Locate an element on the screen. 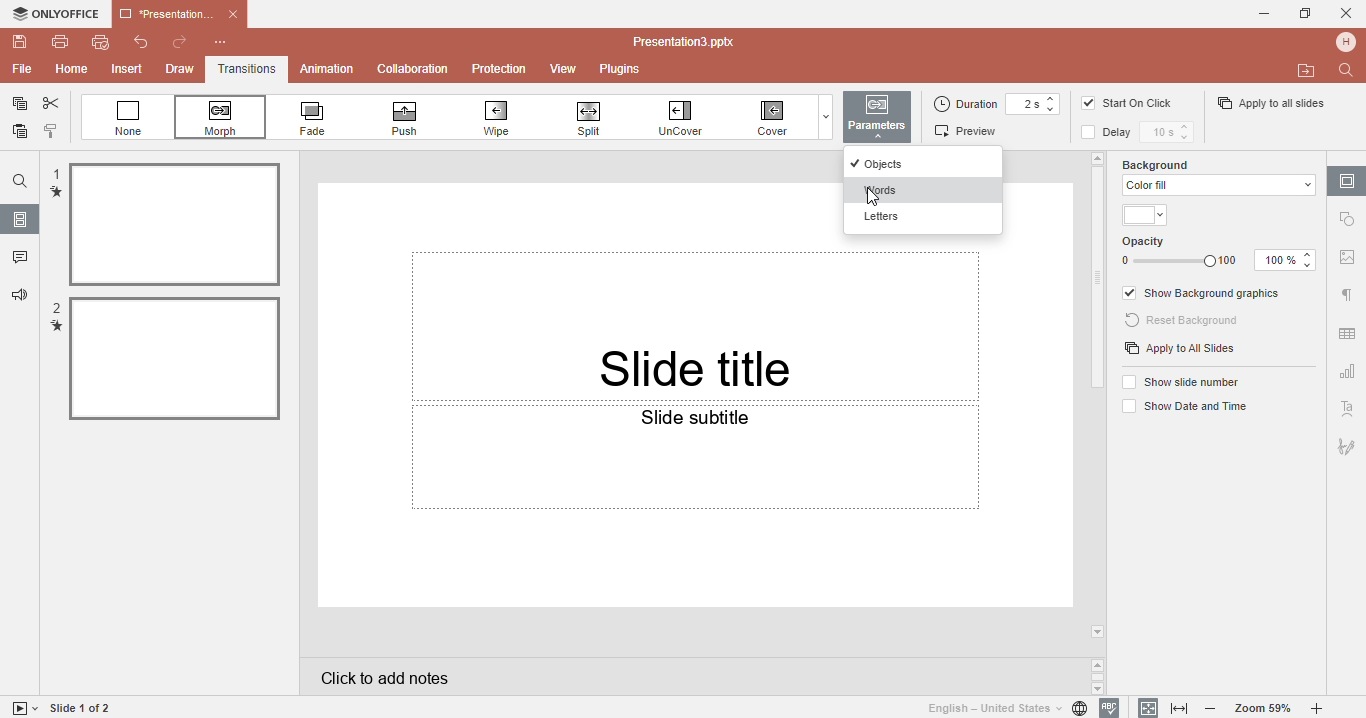 This screenshot has height=718, width=1366. Set document language is located at coordinates (1006, 708).